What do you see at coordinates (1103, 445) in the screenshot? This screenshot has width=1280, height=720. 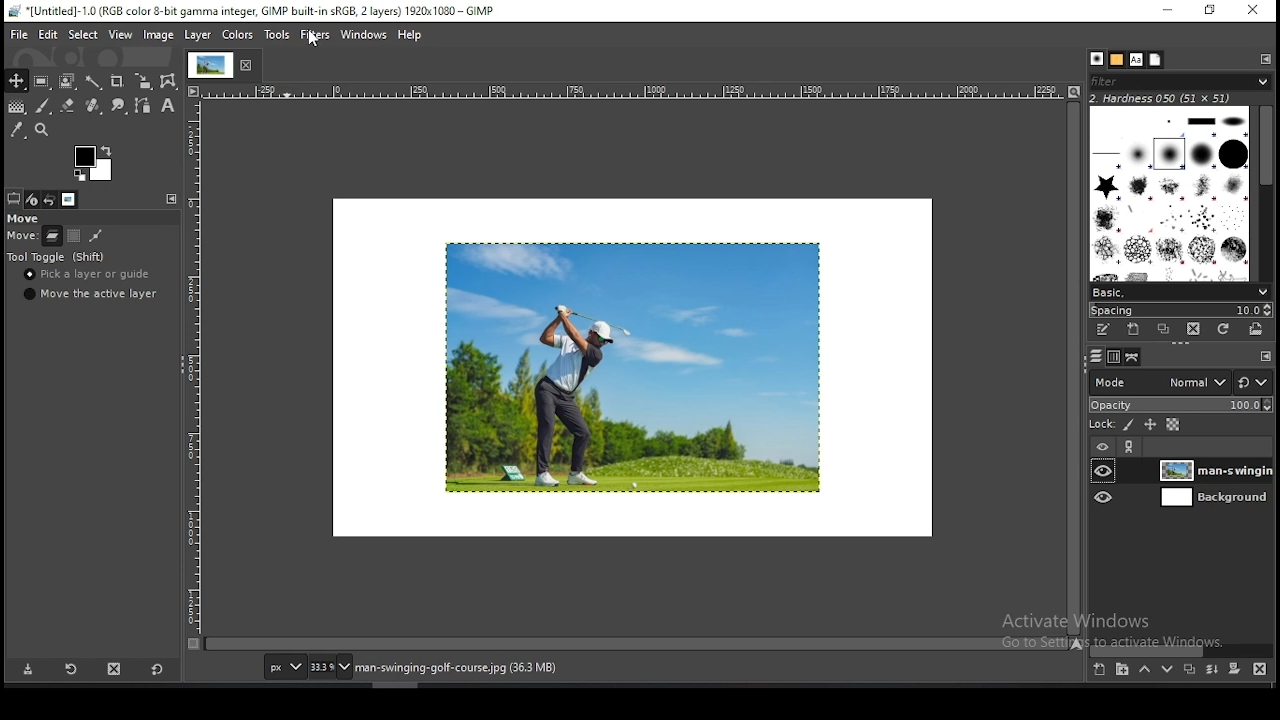 I see `layer on/off` at bounding box center [1103, 445].